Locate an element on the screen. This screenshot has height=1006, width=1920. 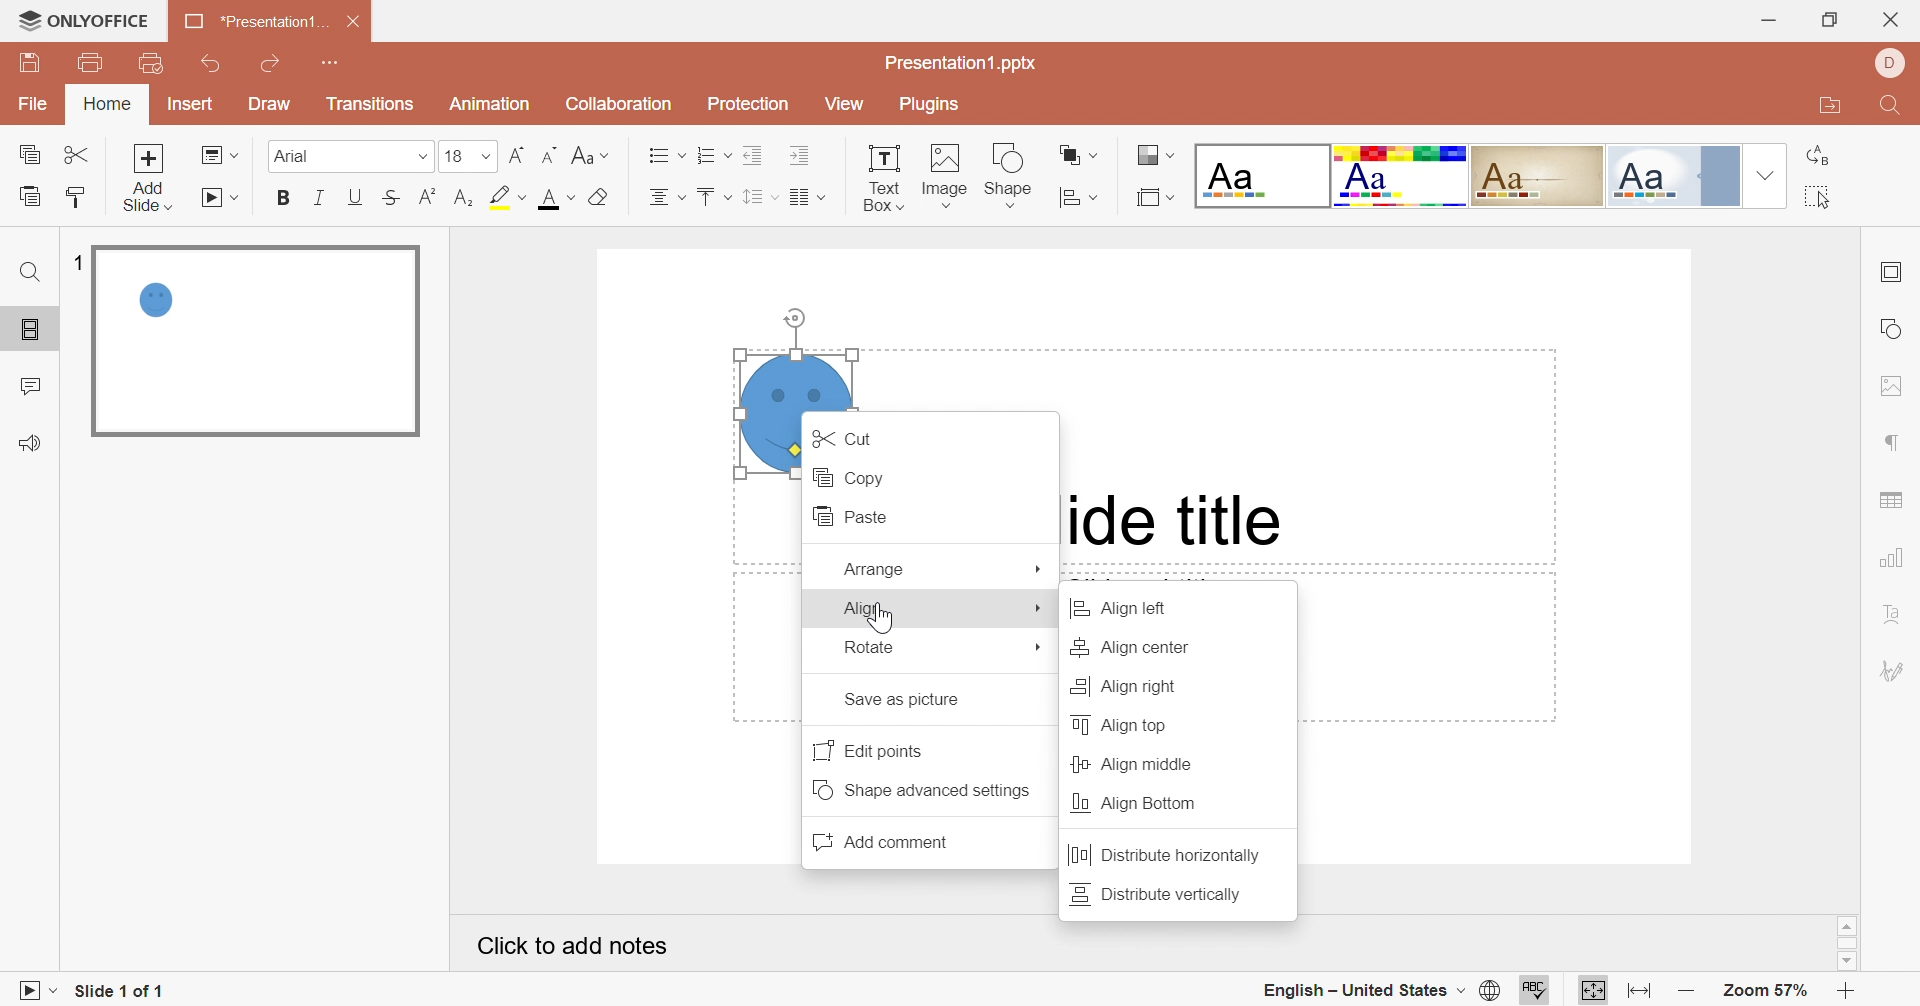
More is located at coordinates (1040, 650).